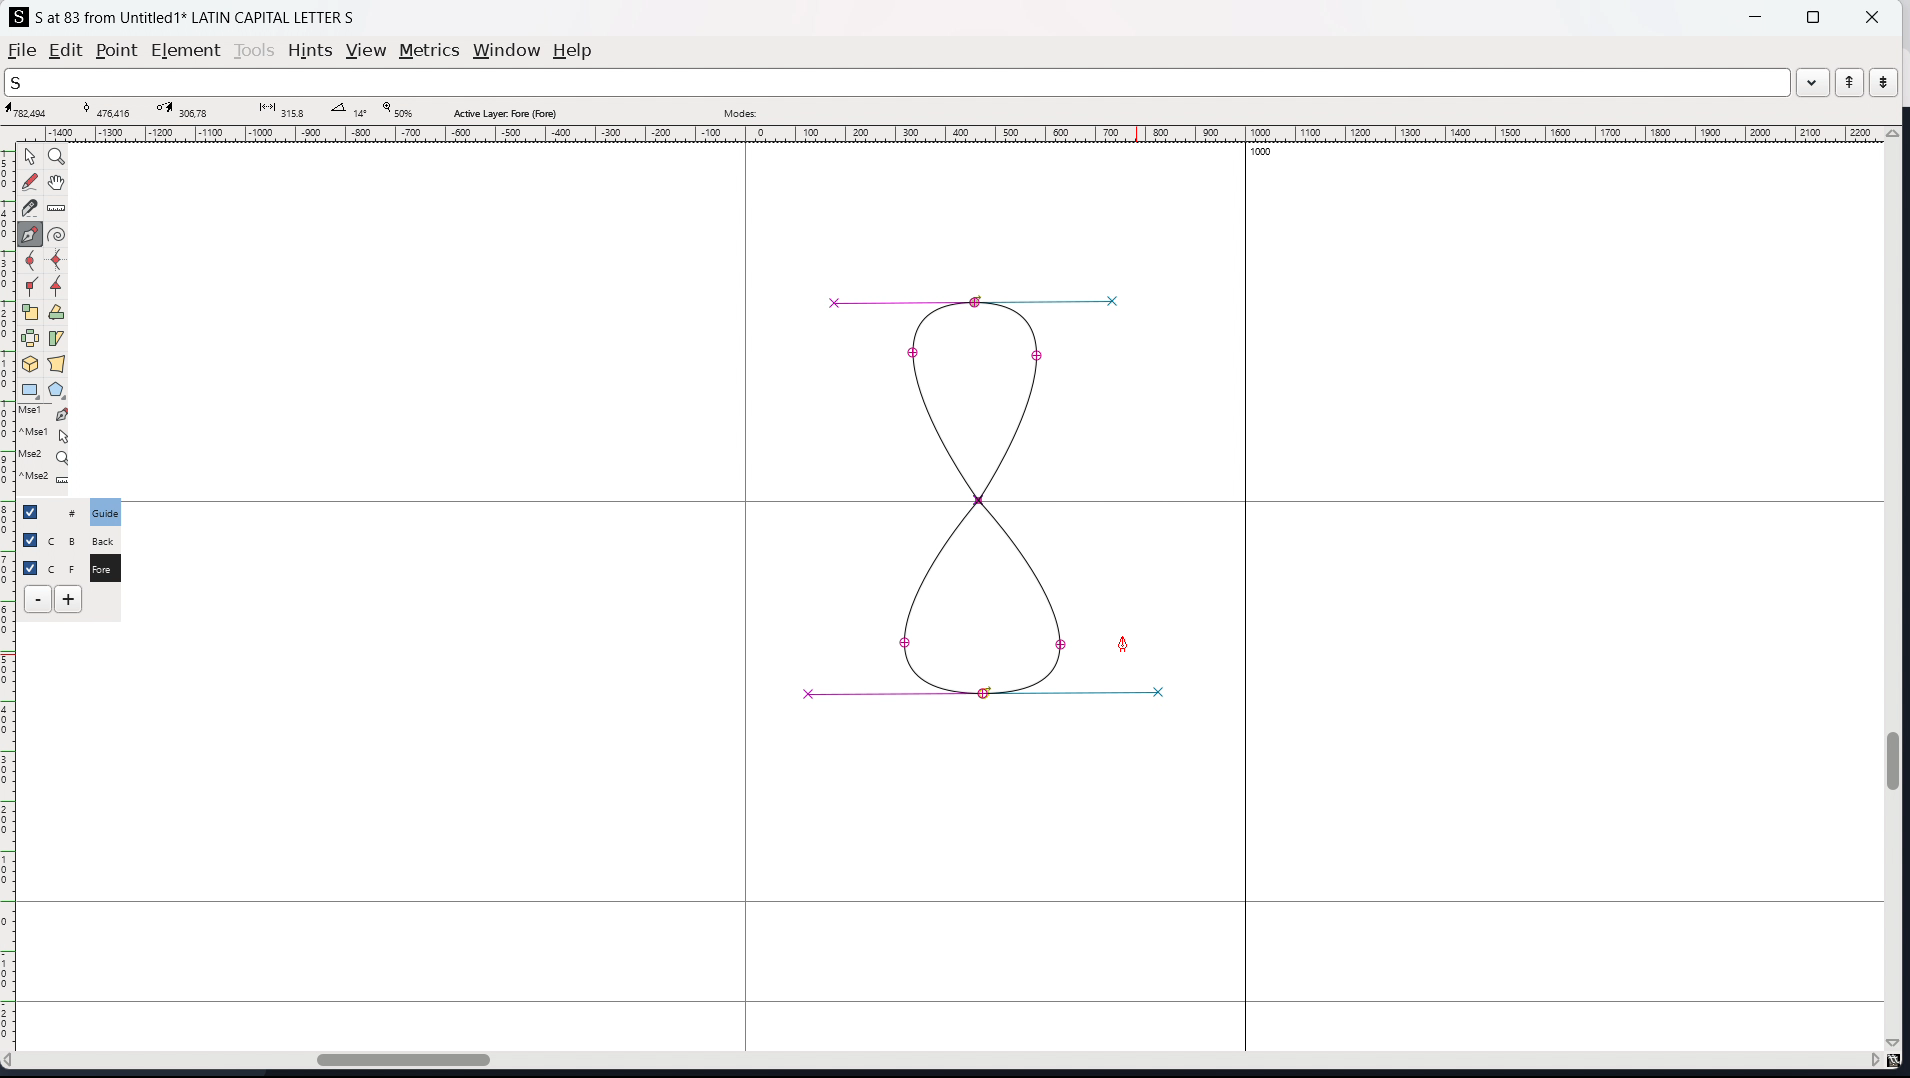 The height and width of the screenshot is (1078, 1910). What do you see at coordinates (22, 50) in the screenshot?
I see `file` at bounding box center [22, 50].